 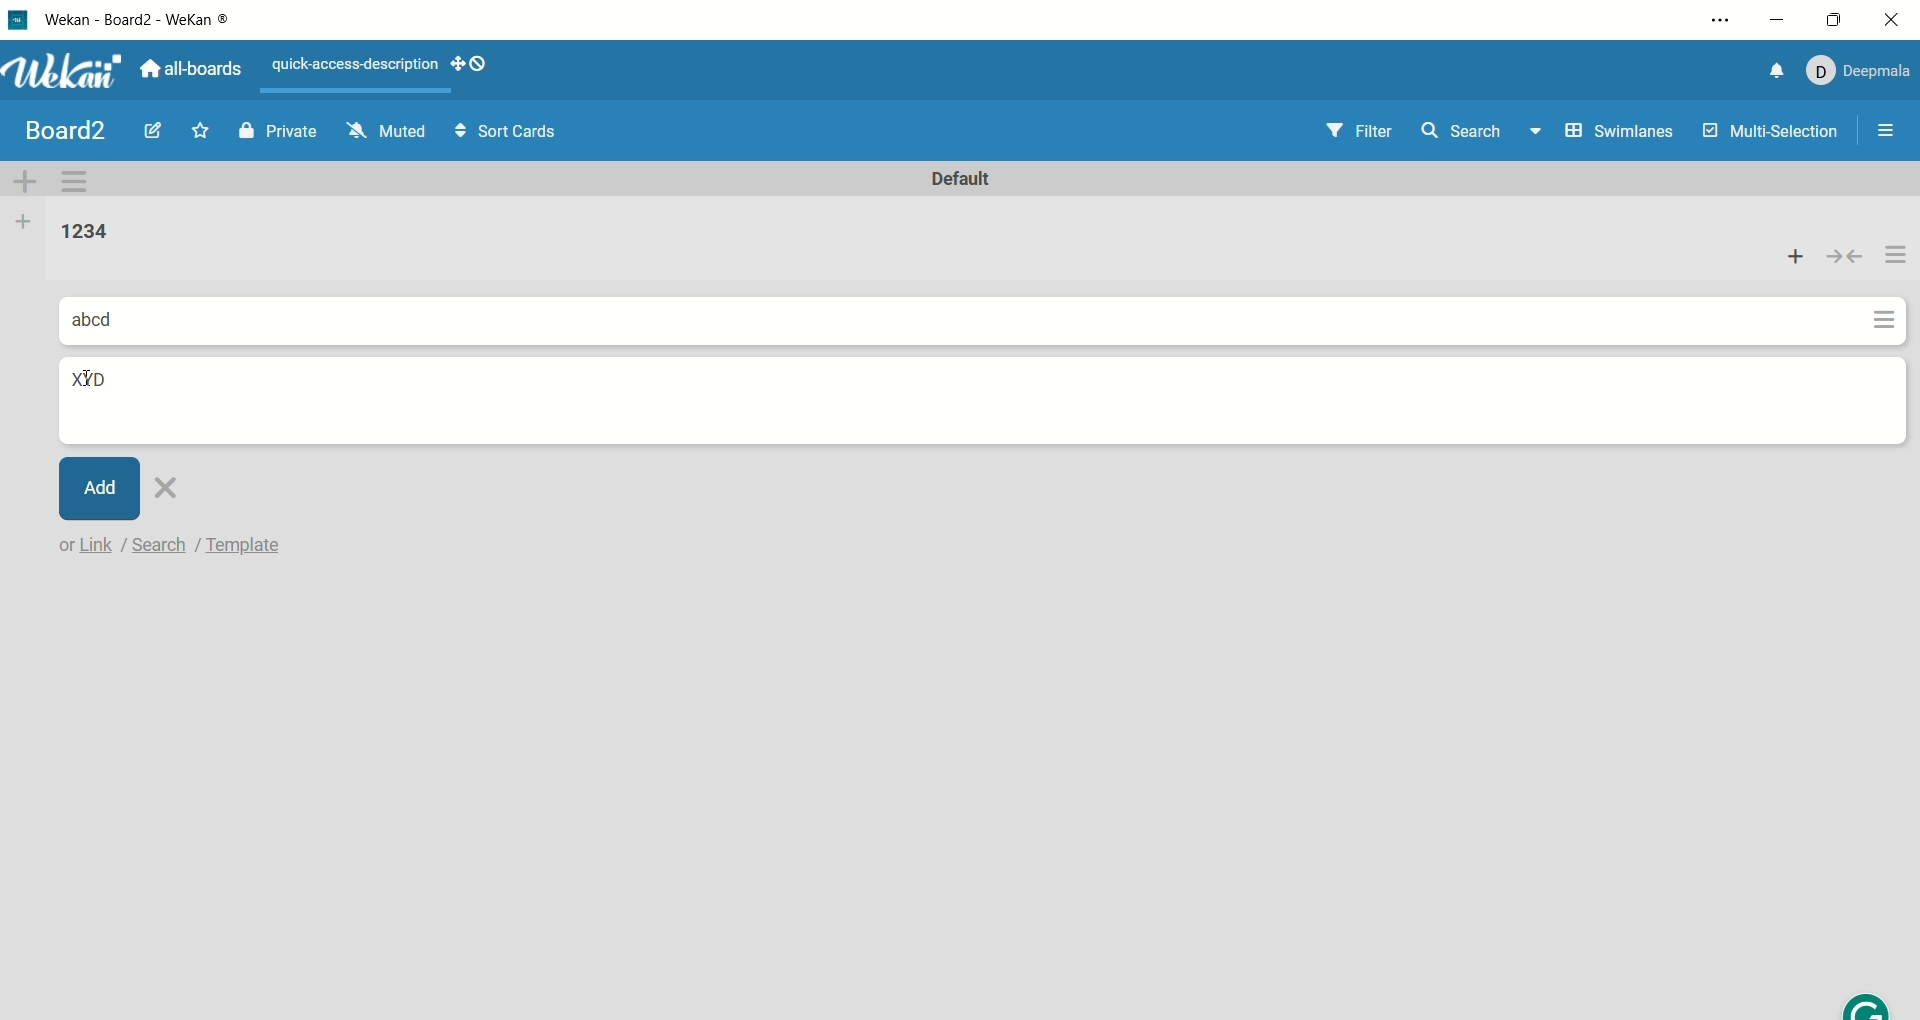 I want to click on close, so click(x=1896, y=21).